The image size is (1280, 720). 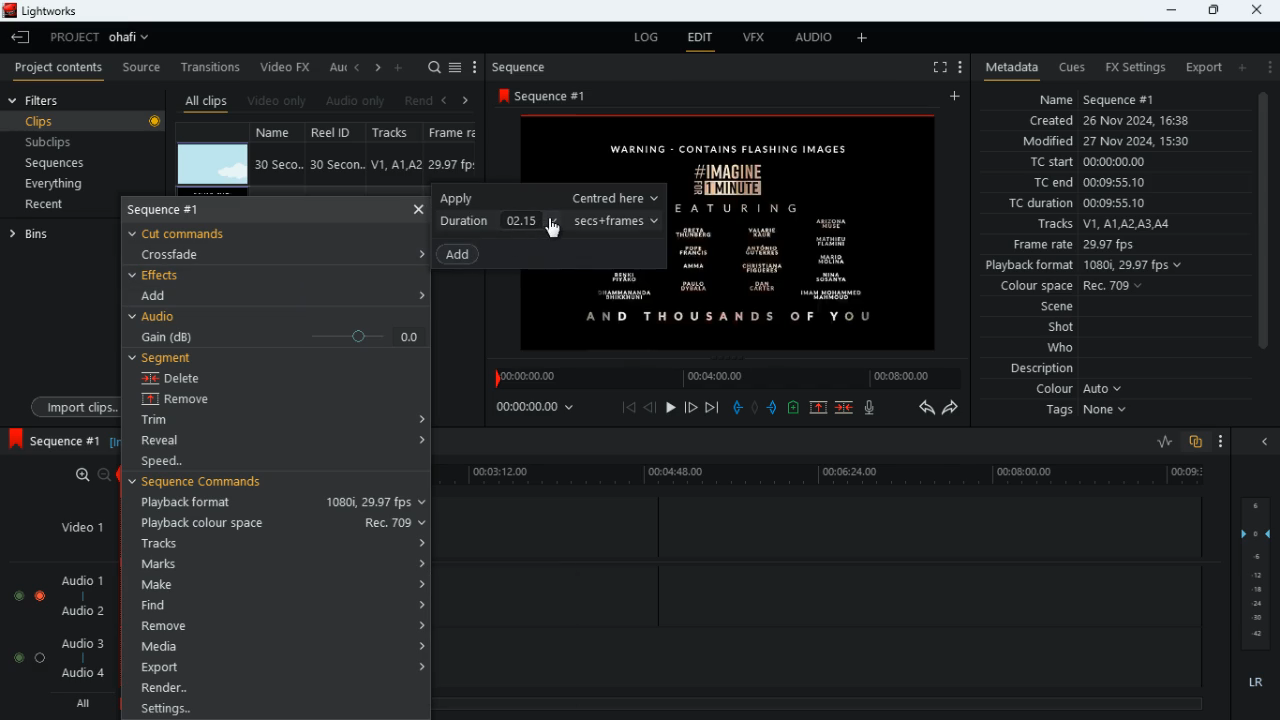 I want to click on audio, so click(x=809, y=39).